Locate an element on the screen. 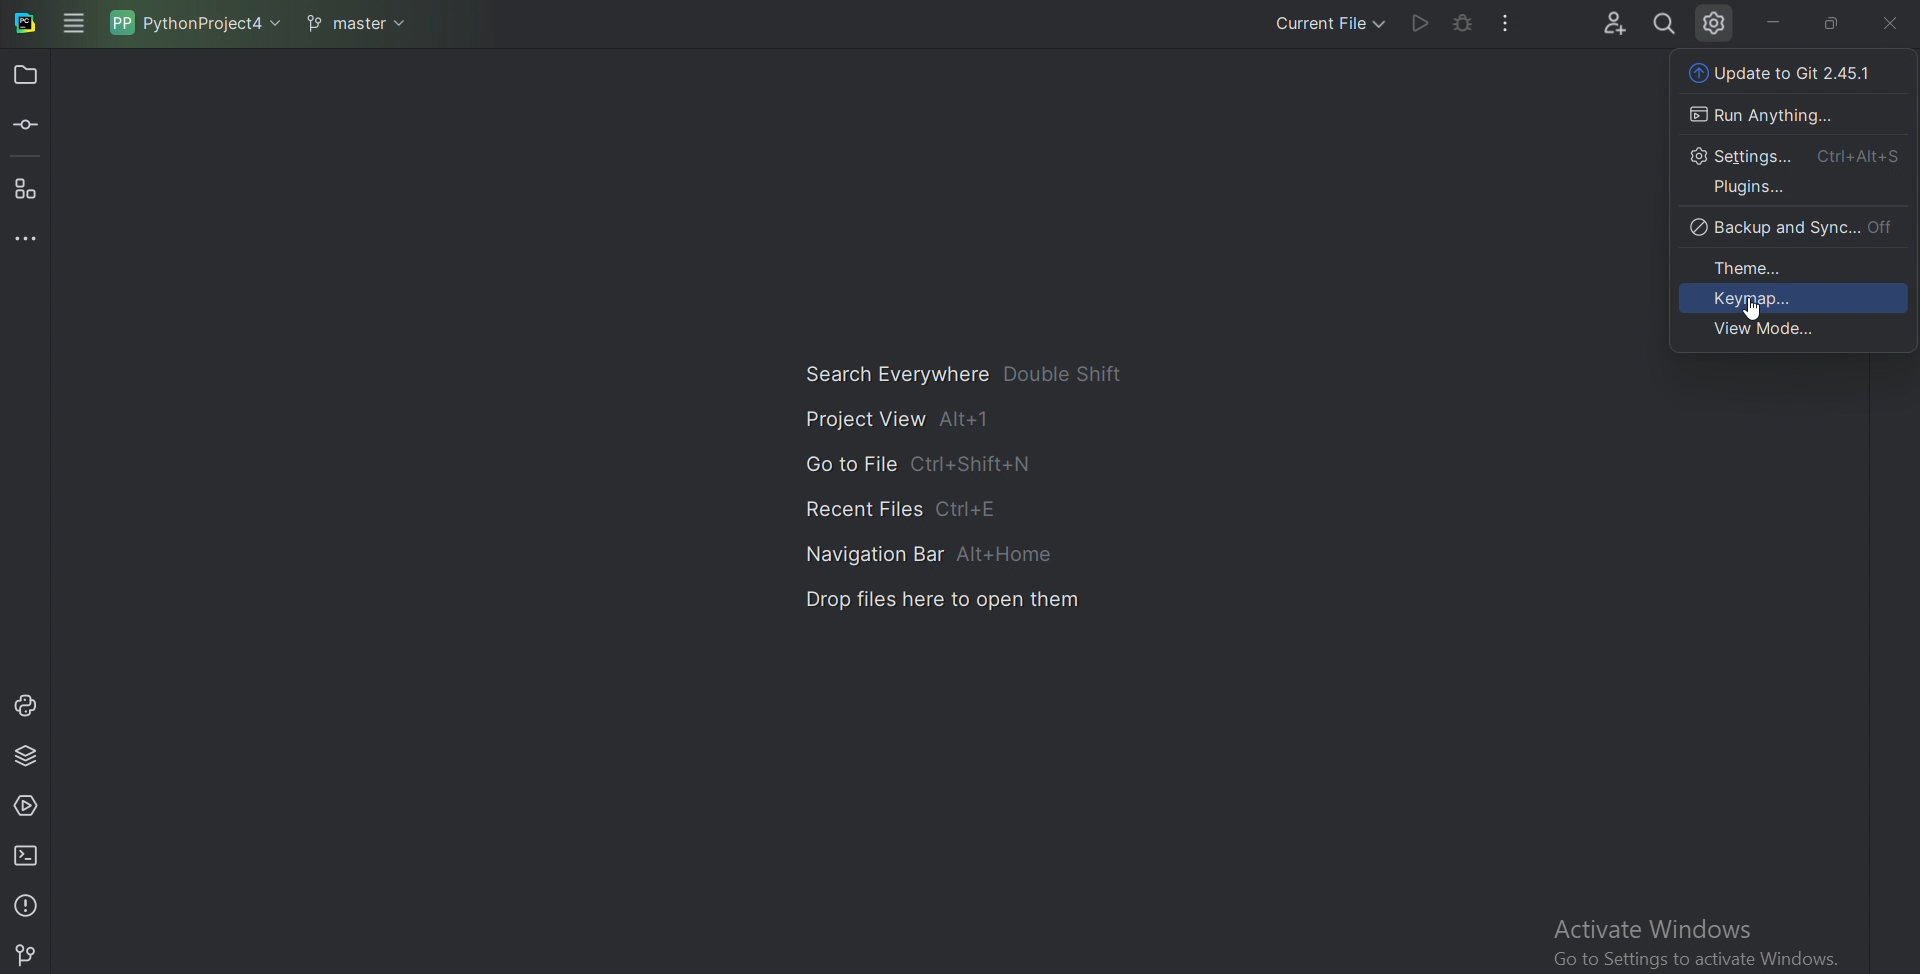 Image resolution: width=1920 pixels, height=974 pixels. Python package is located at coordinates (28, 754).